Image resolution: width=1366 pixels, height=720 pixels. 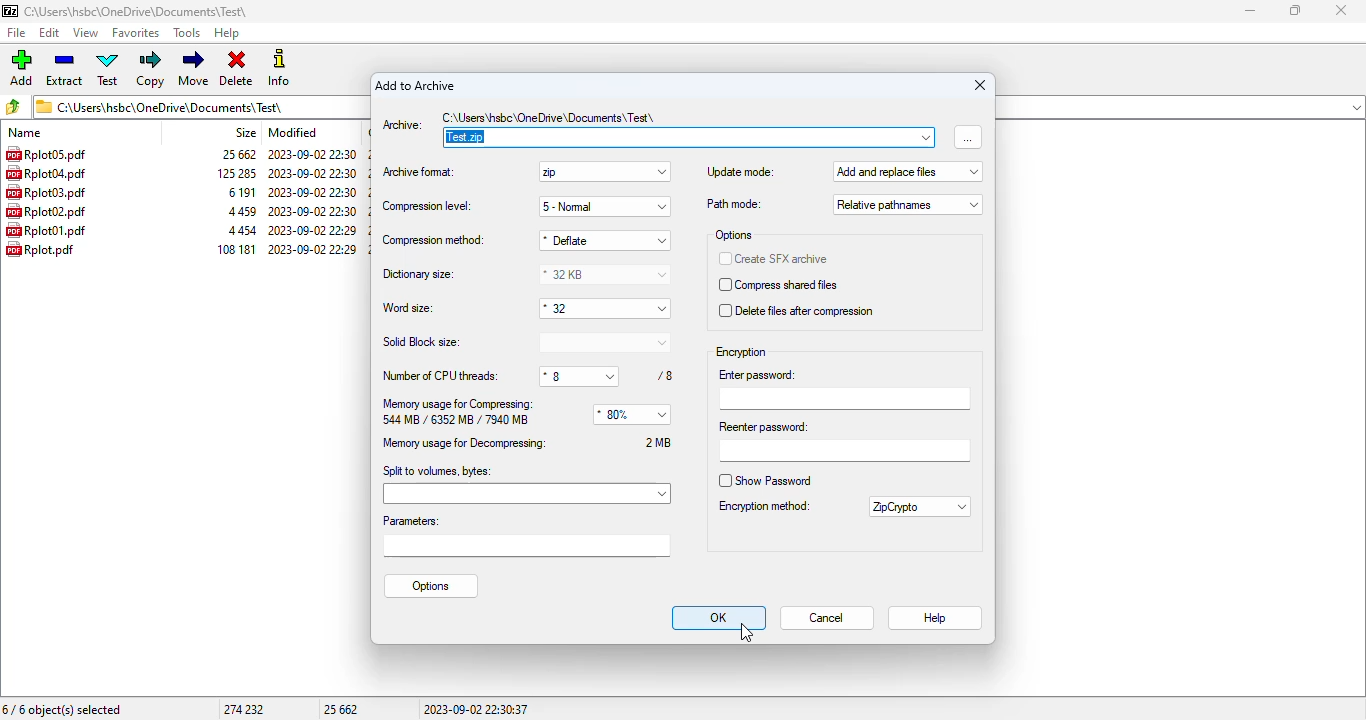 I want to click on 5 - normal, so click(x=604, y=208).